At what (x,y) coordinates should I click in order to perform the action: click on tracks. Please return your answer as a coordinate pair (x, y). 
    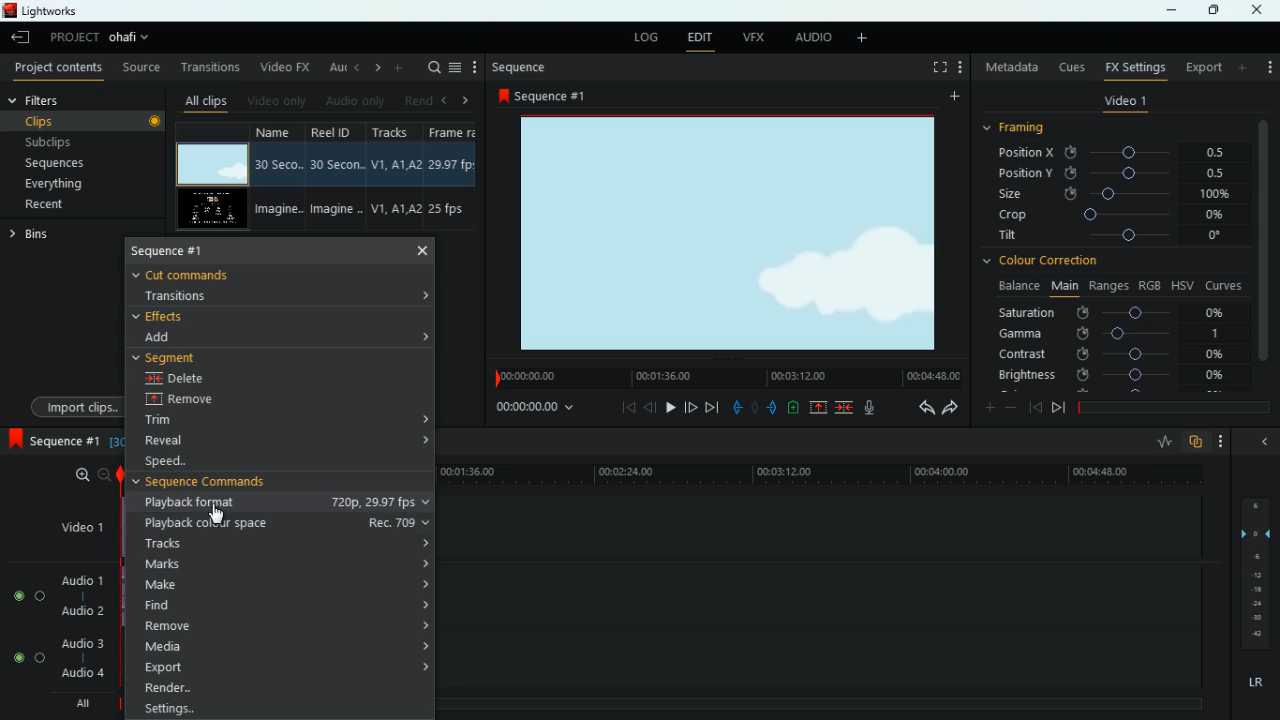
    Looking at the image, I should click on (286, 543).